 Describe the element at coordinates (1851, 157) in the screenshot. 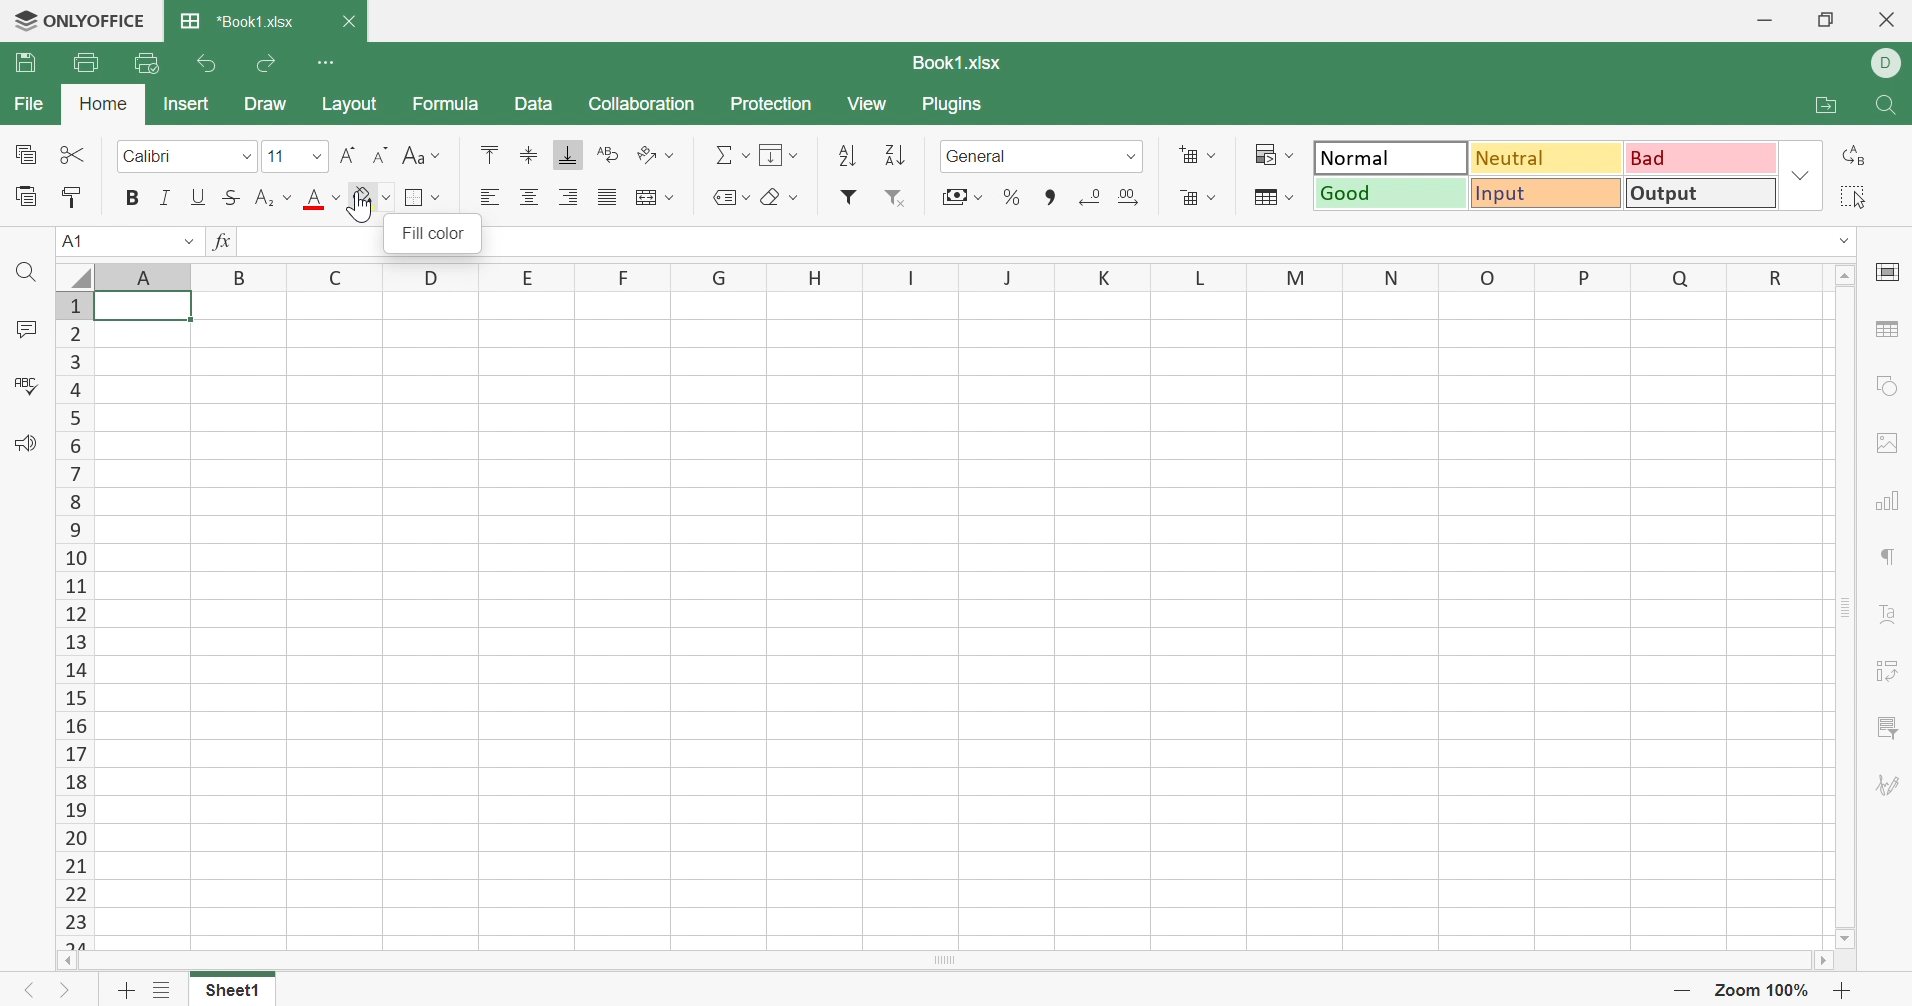

I see `Replace` at that location.